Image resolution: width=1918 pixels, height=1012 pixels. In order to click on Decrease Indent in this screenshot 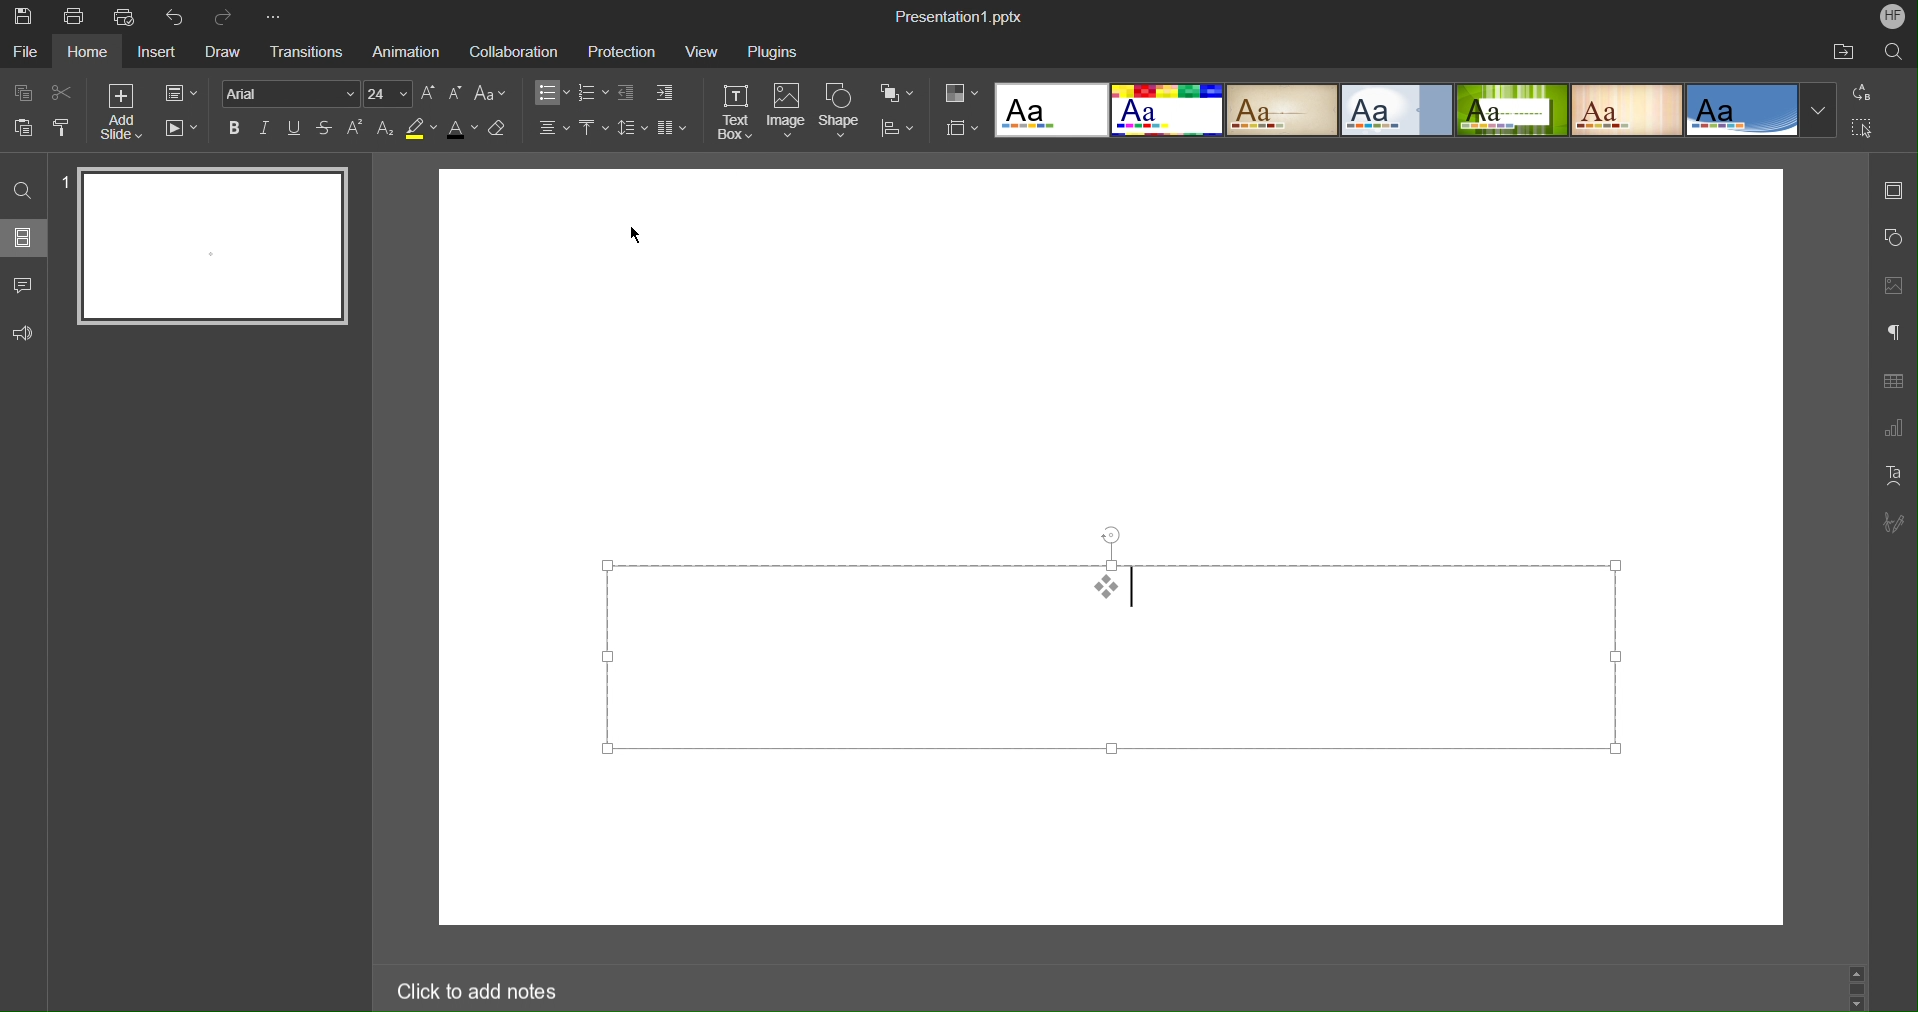, I will do `click(665, 94)`.